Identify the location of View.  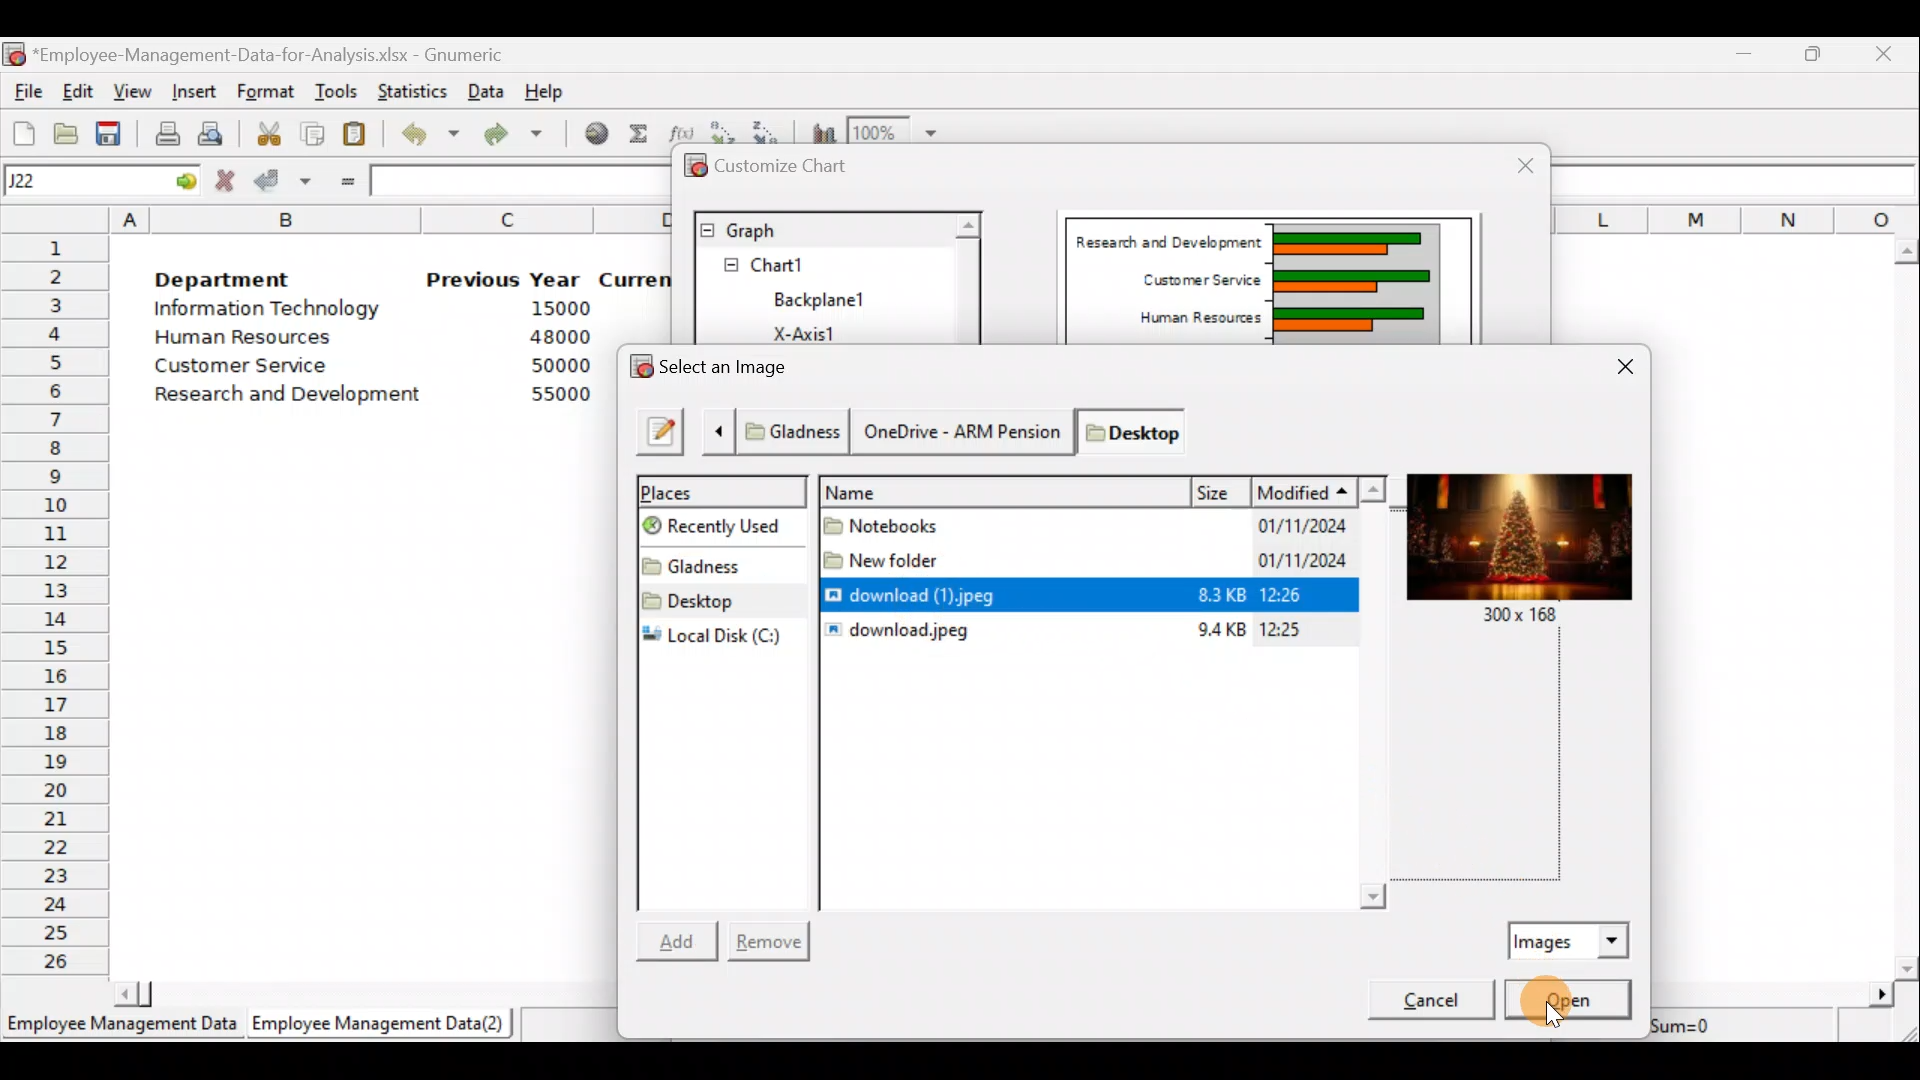
(133, 90).